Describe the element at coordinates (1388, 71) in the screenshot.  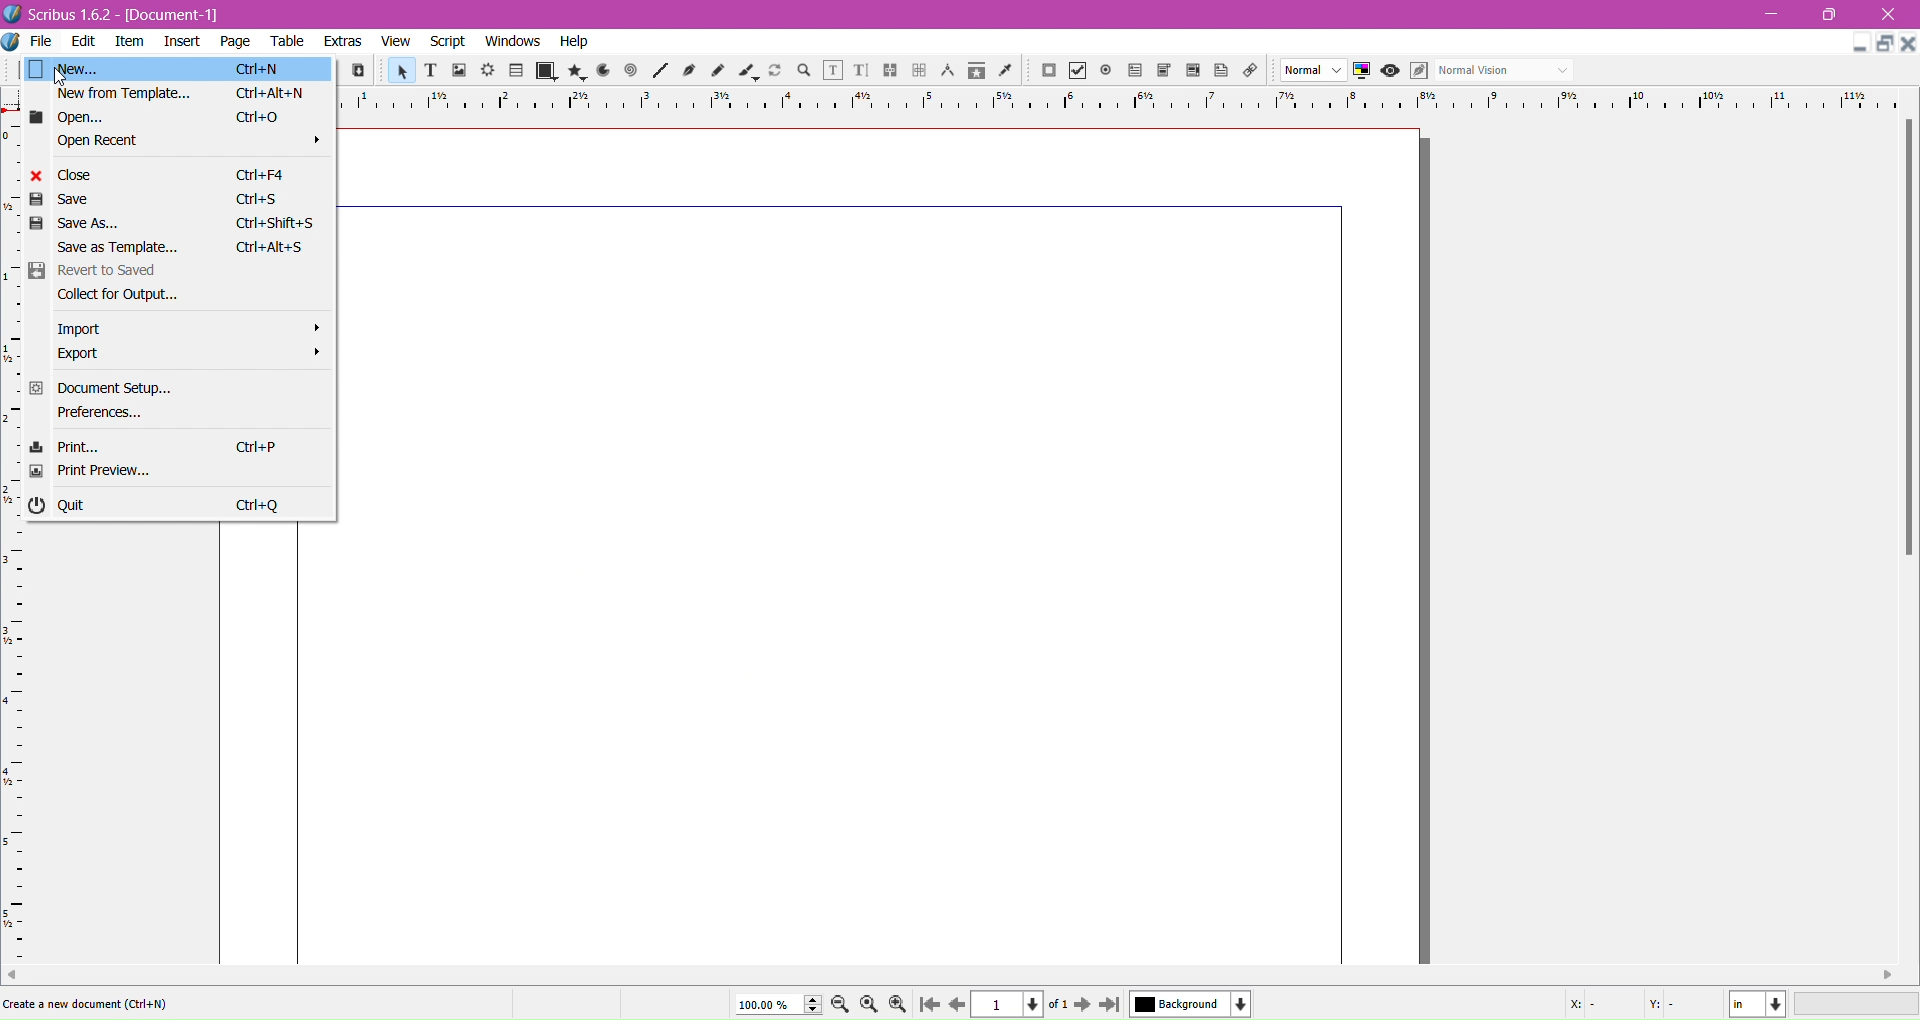
I see `icon` at that location.